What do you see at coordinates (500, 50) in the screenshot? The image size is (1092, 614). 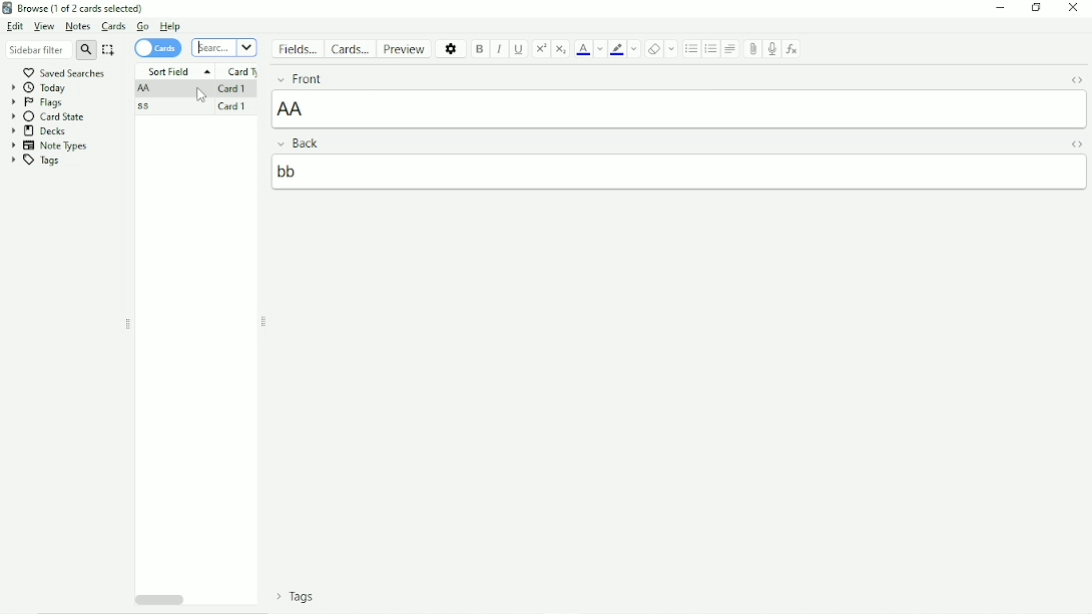 I see `Italic` at bounding box center [500, 50].